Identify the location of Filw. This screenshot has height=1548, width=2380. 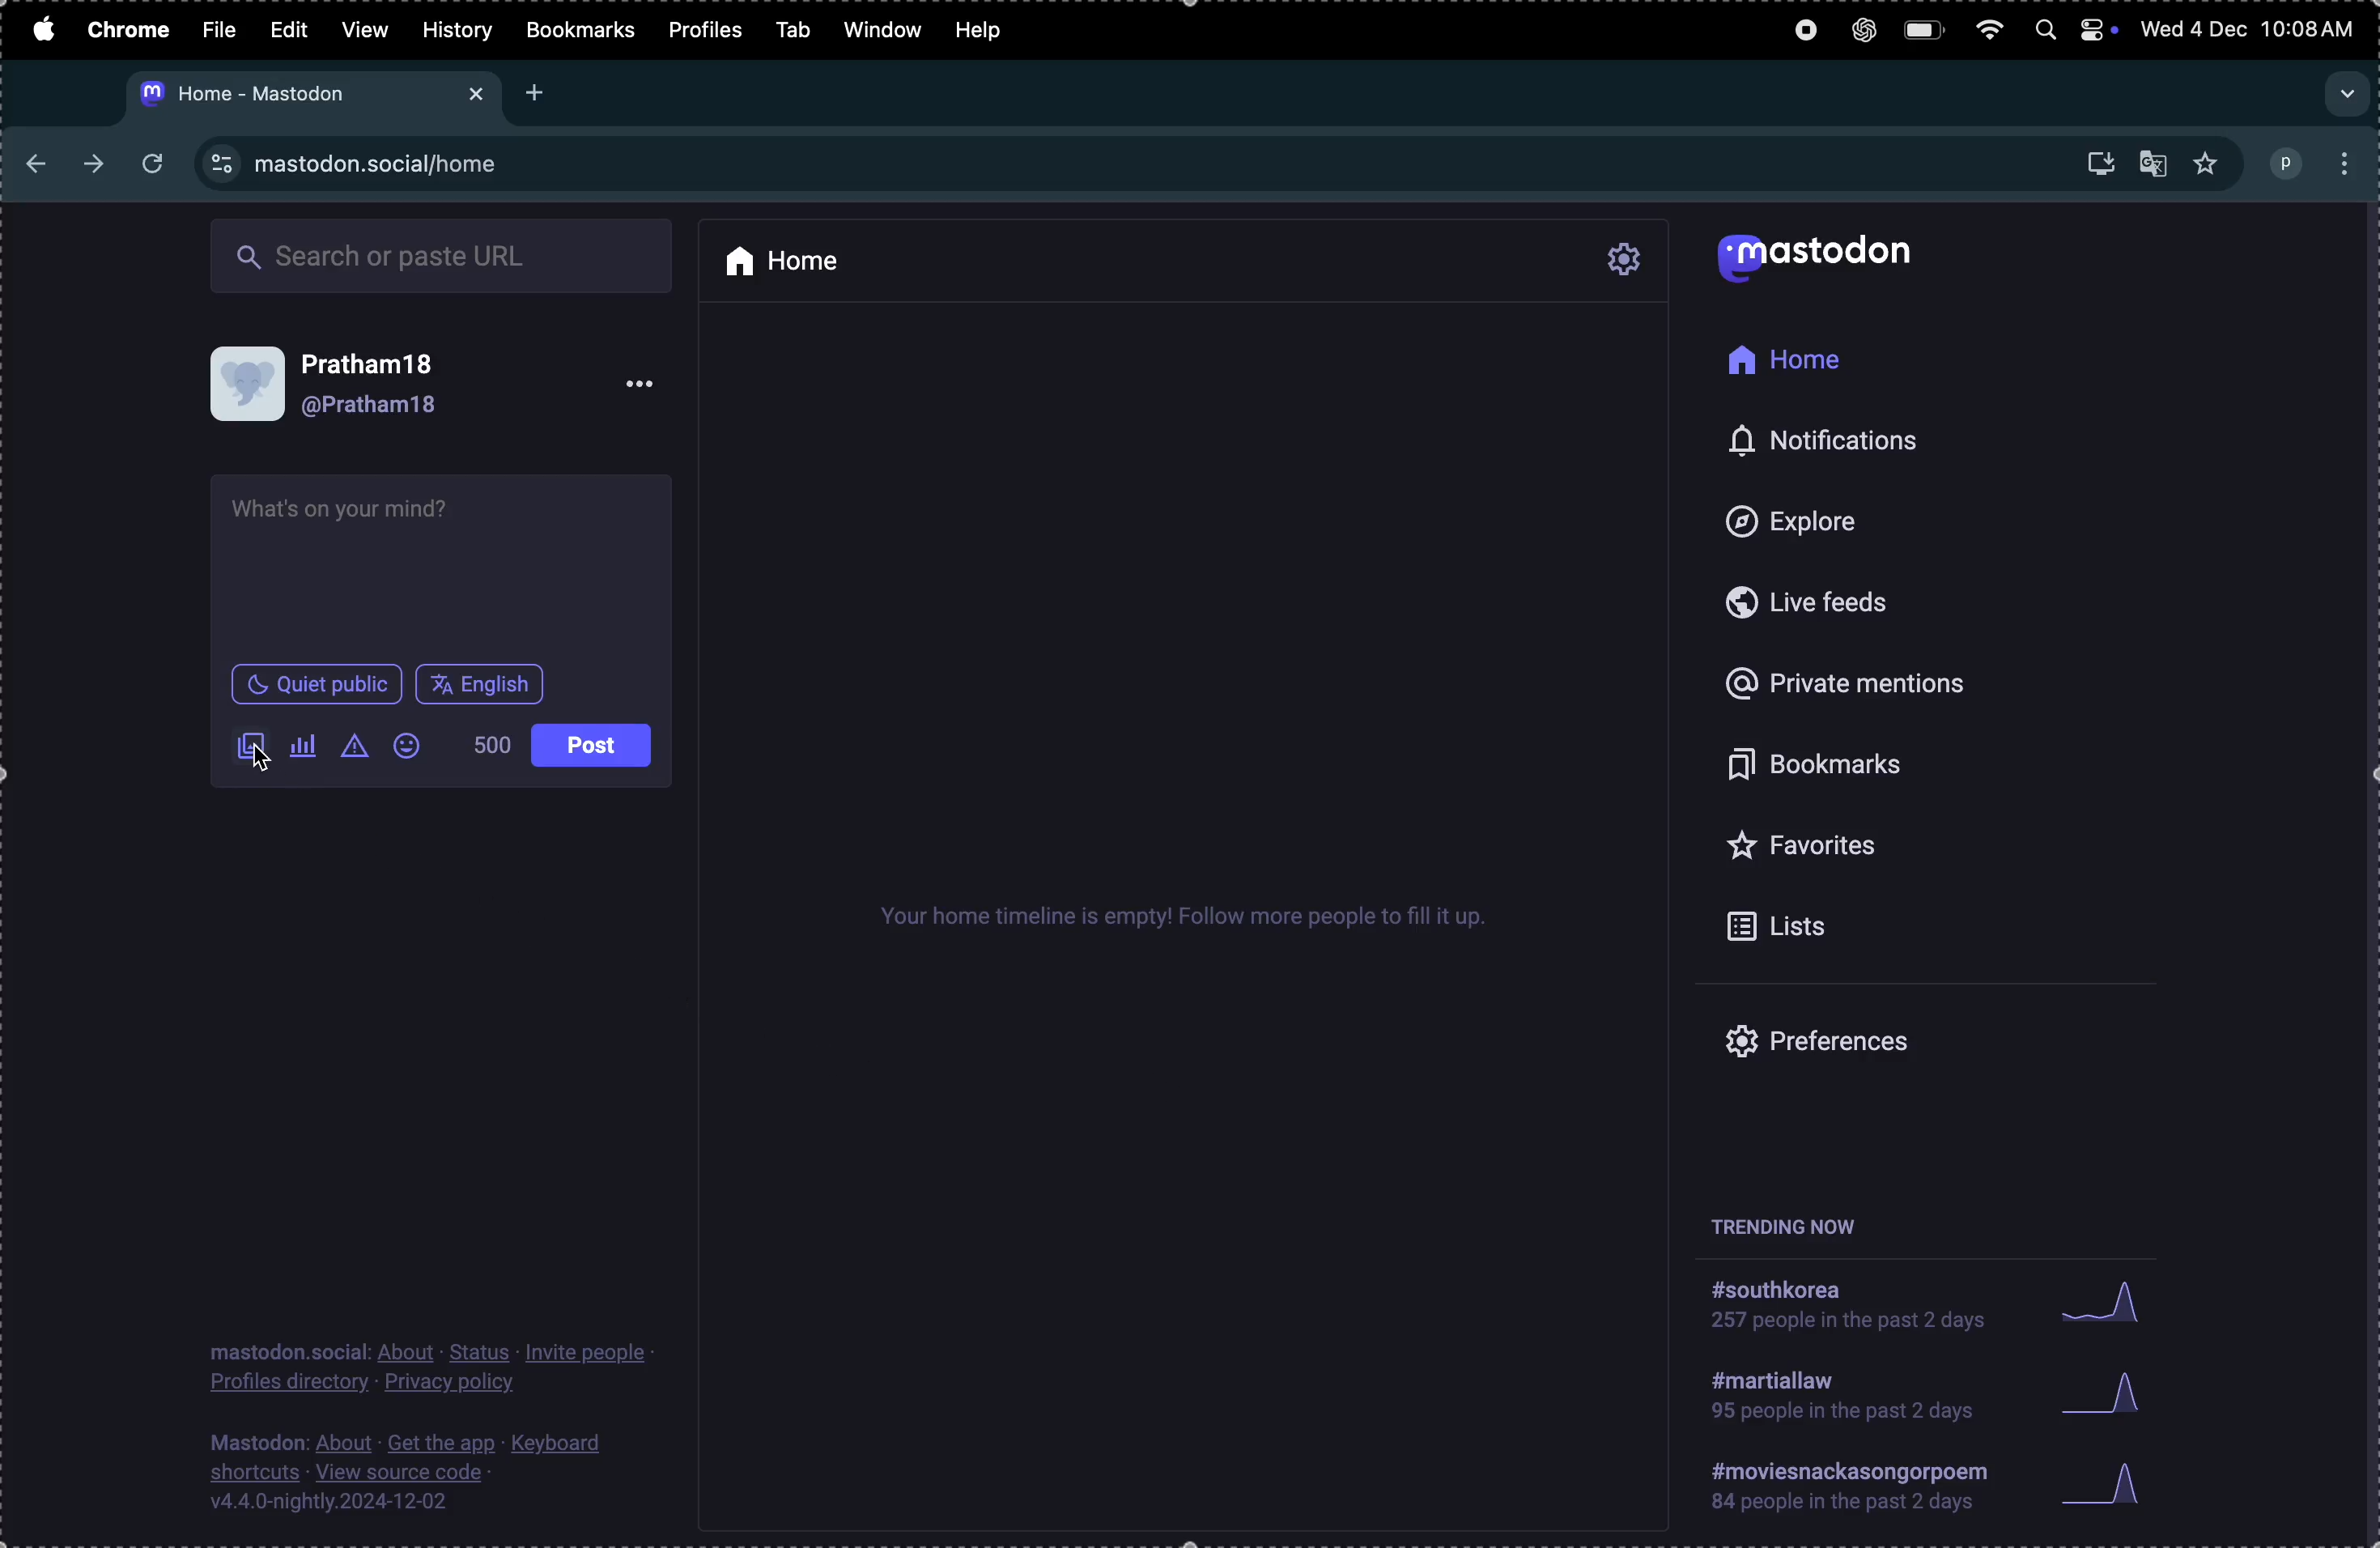
(219, 28).